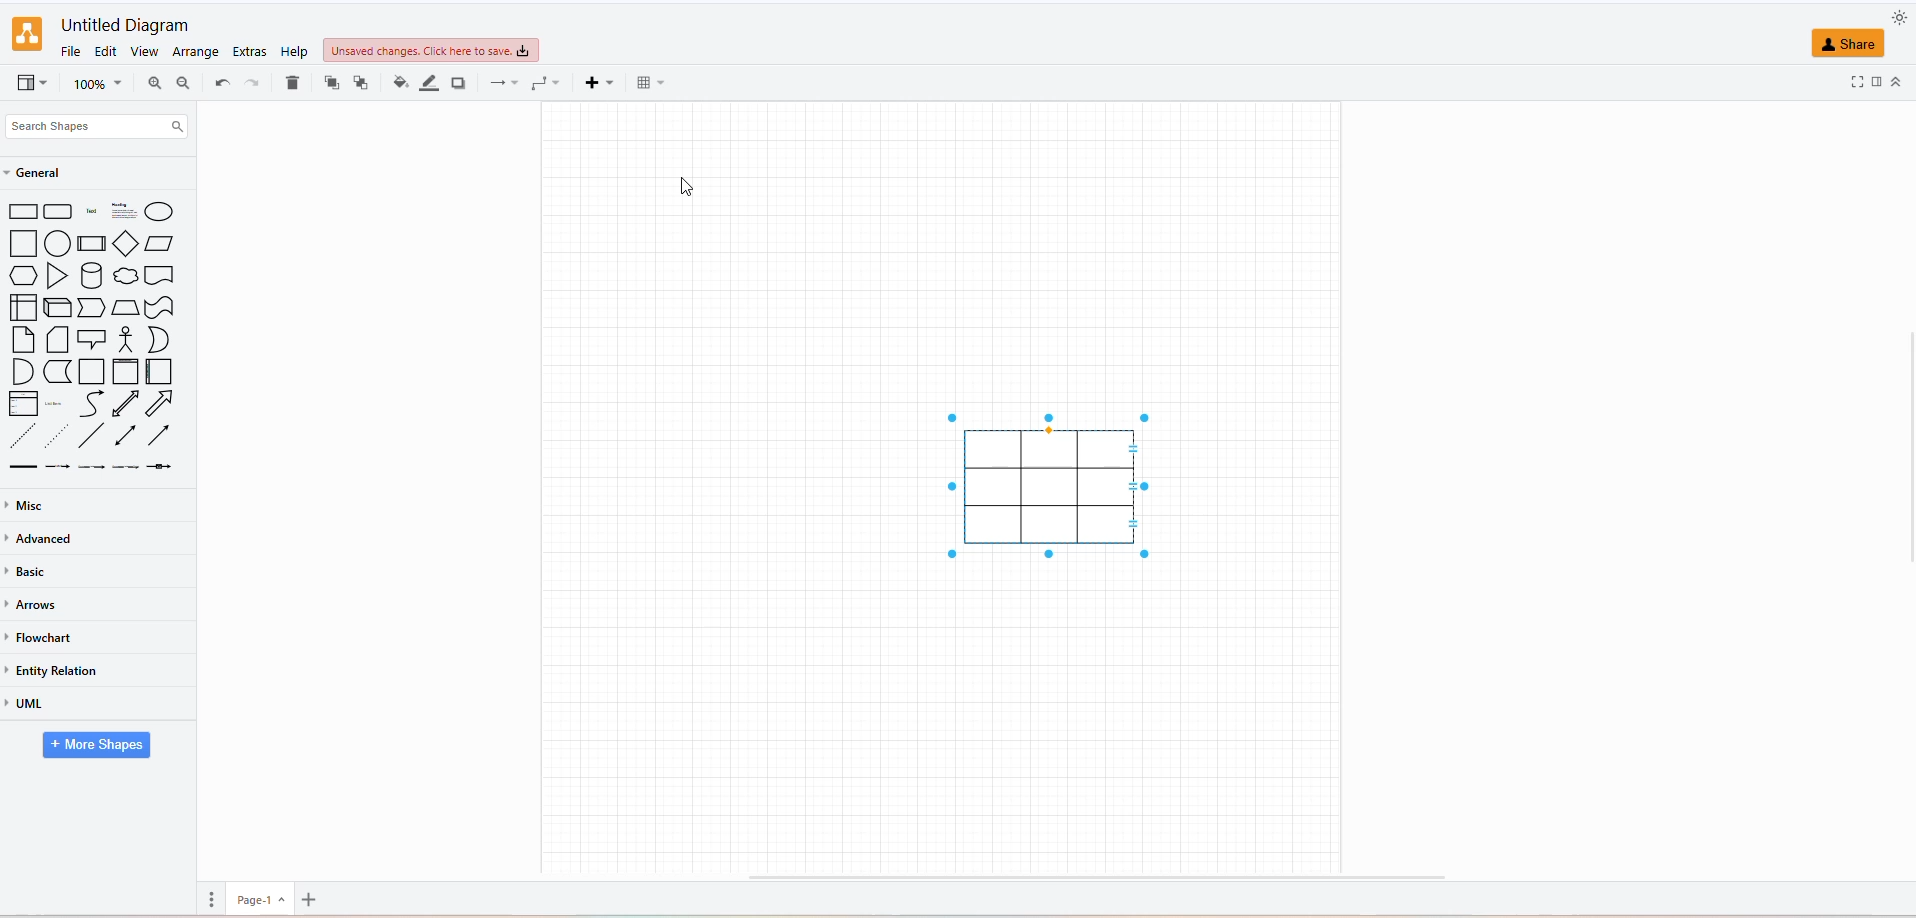  What do you see at coordinates (222, 85) in the screenshot?
I see `undo` at bounding box center [222, 85].